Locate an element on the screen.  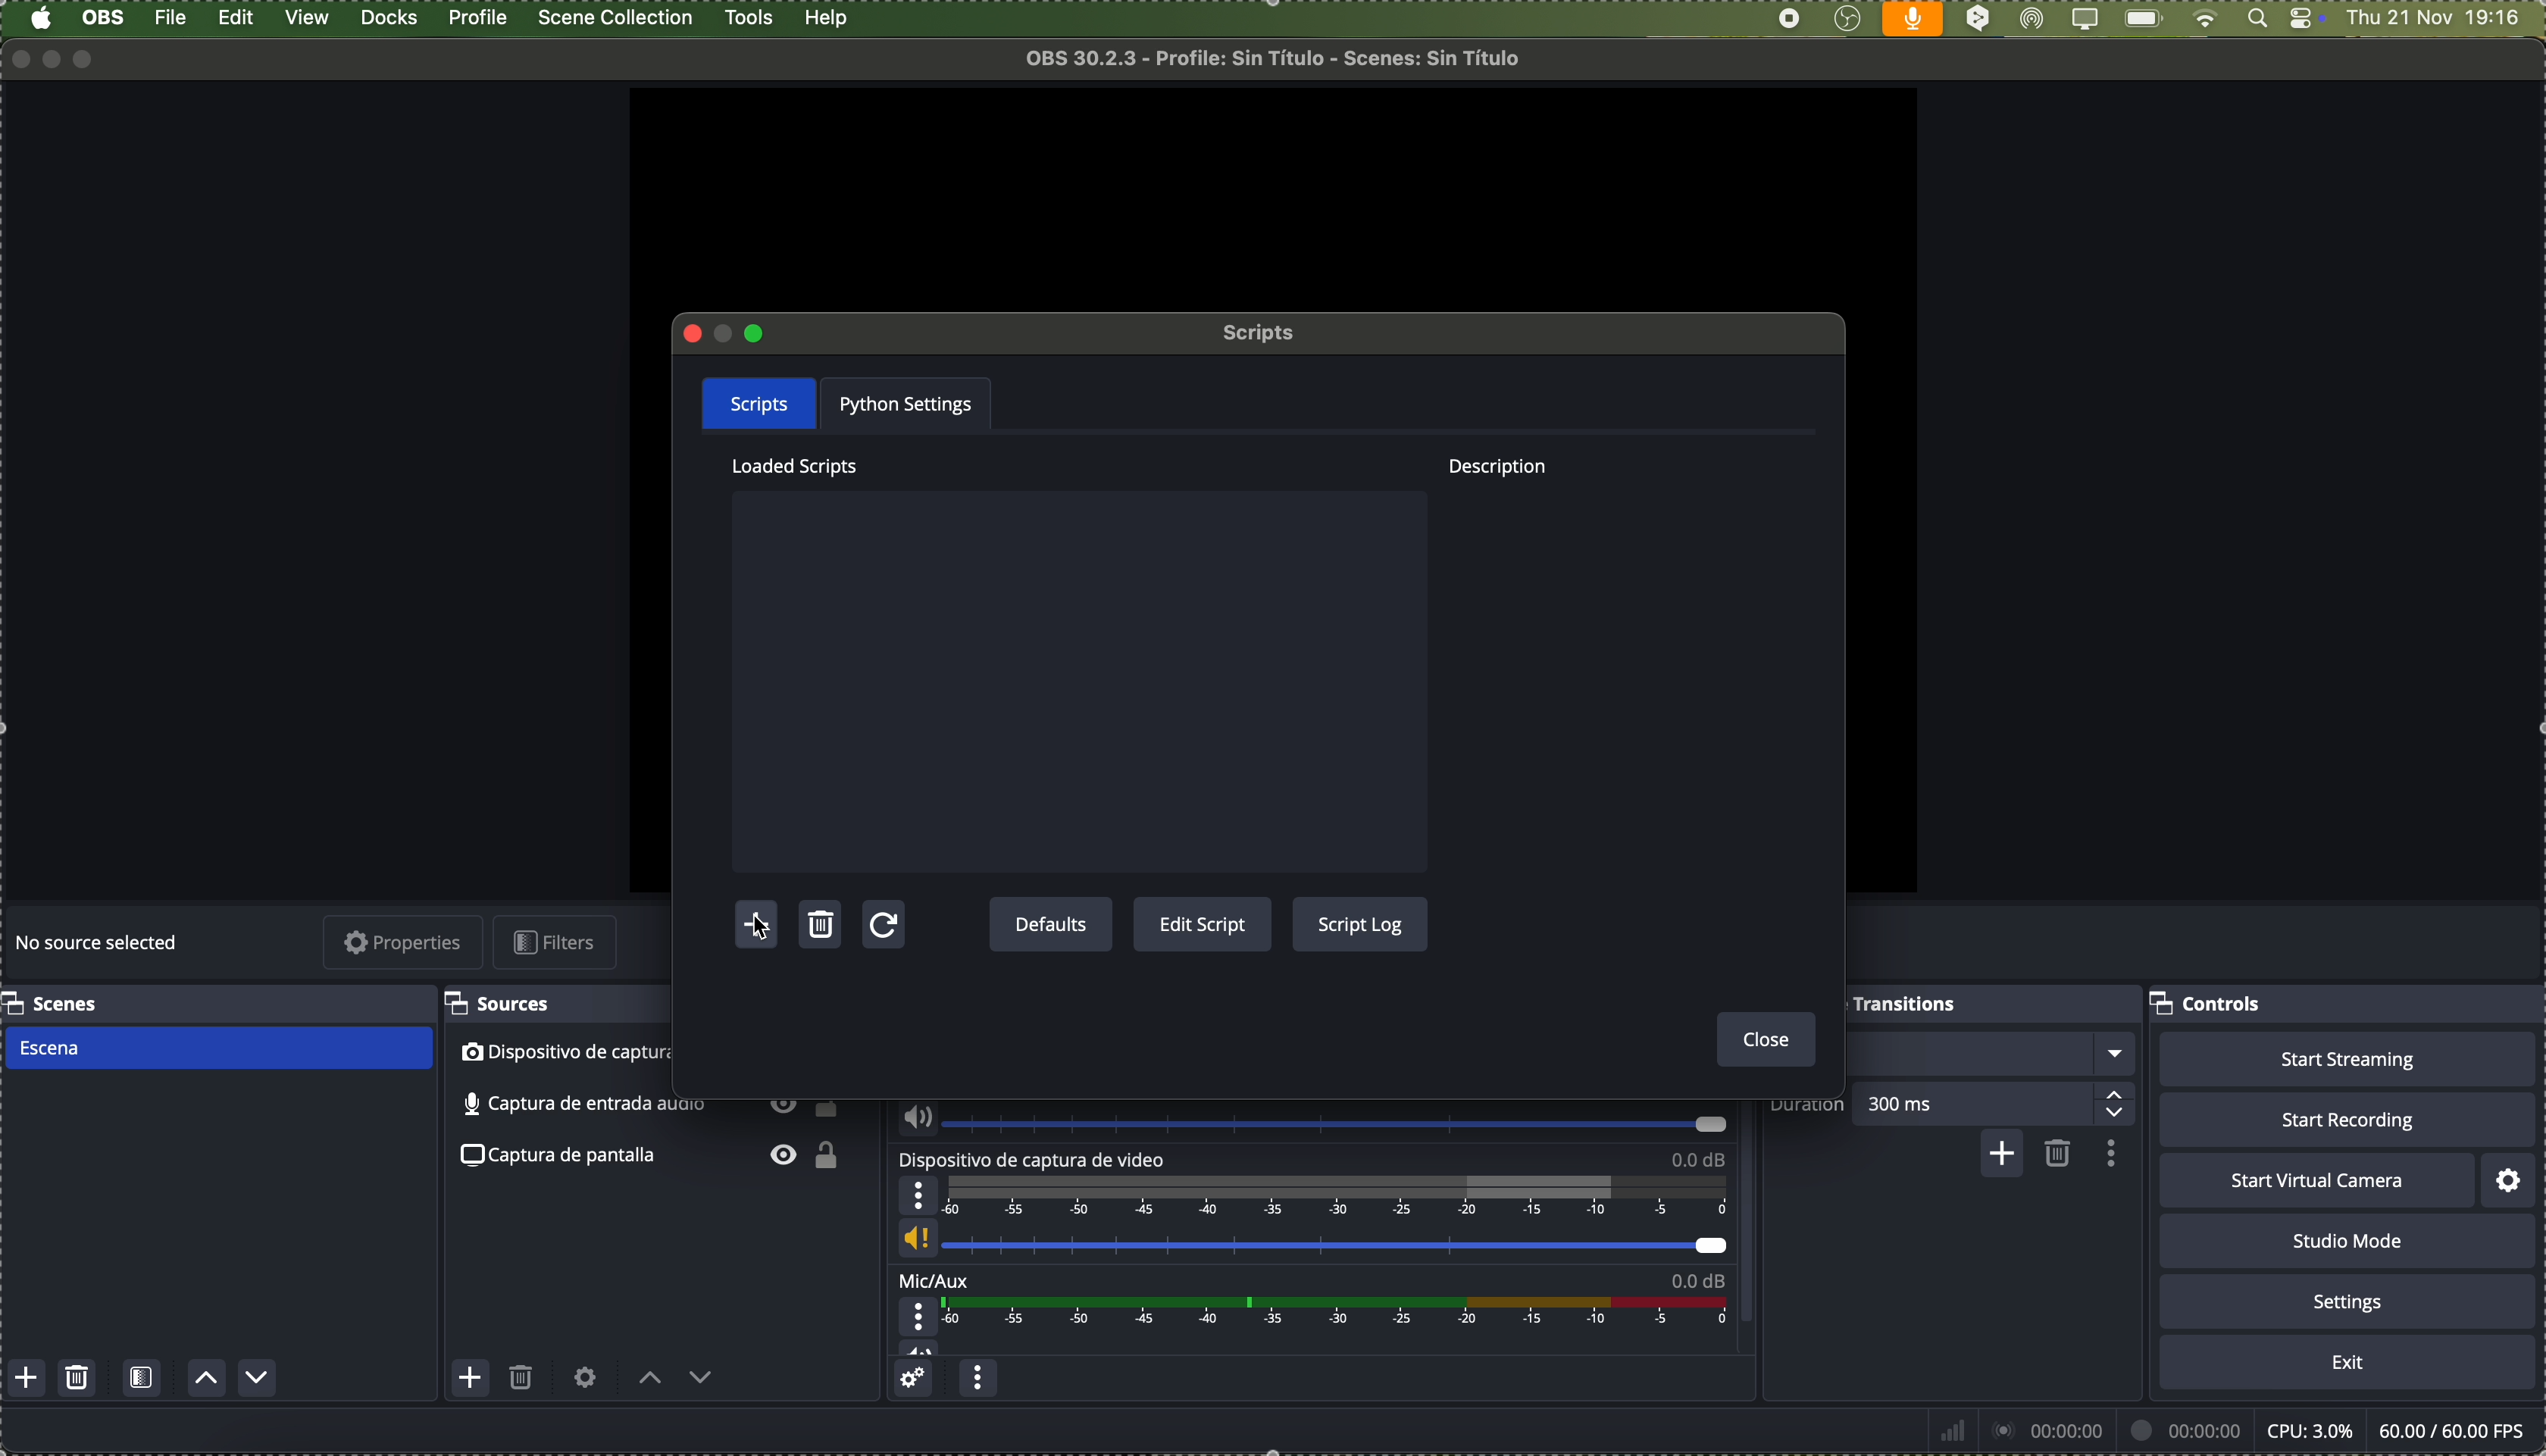
voice activated is located at coordinates (1913, 19).